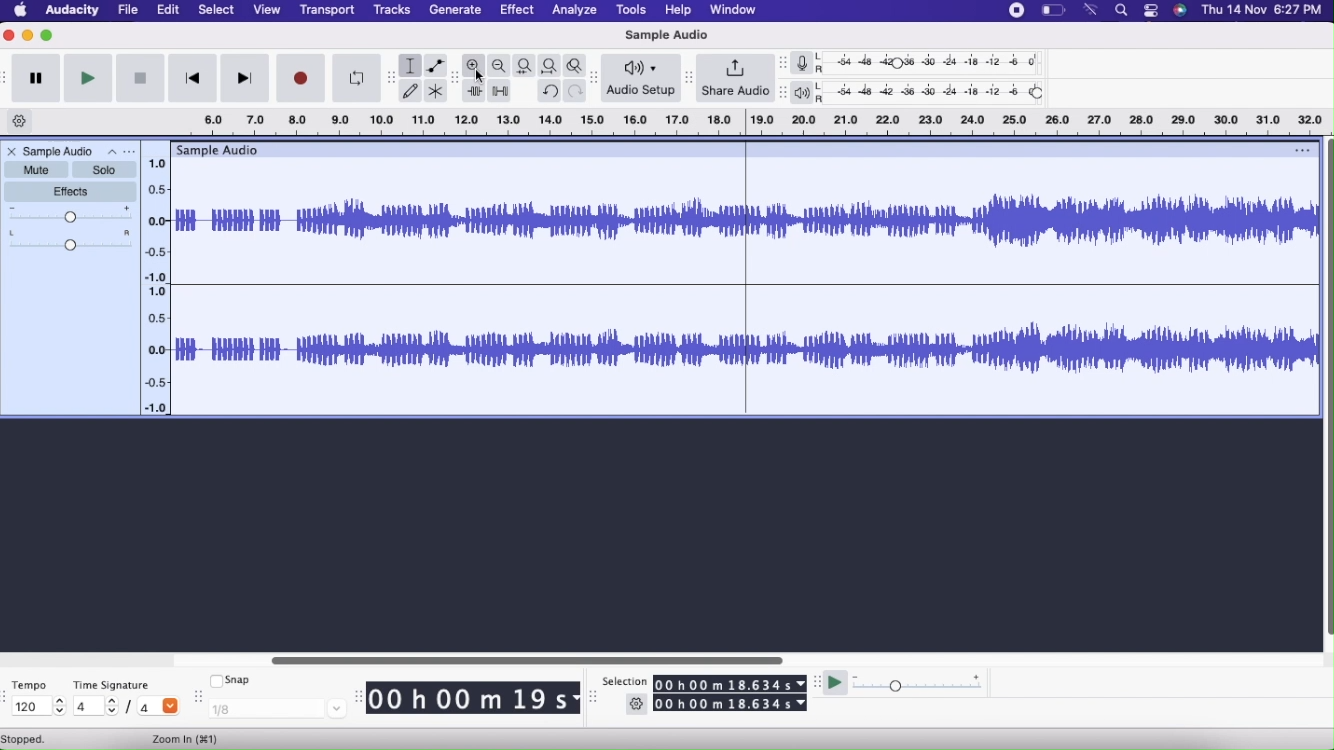  Describe the element at coordinates (629, 658) in the screenshot. I see `Slider` at that location.